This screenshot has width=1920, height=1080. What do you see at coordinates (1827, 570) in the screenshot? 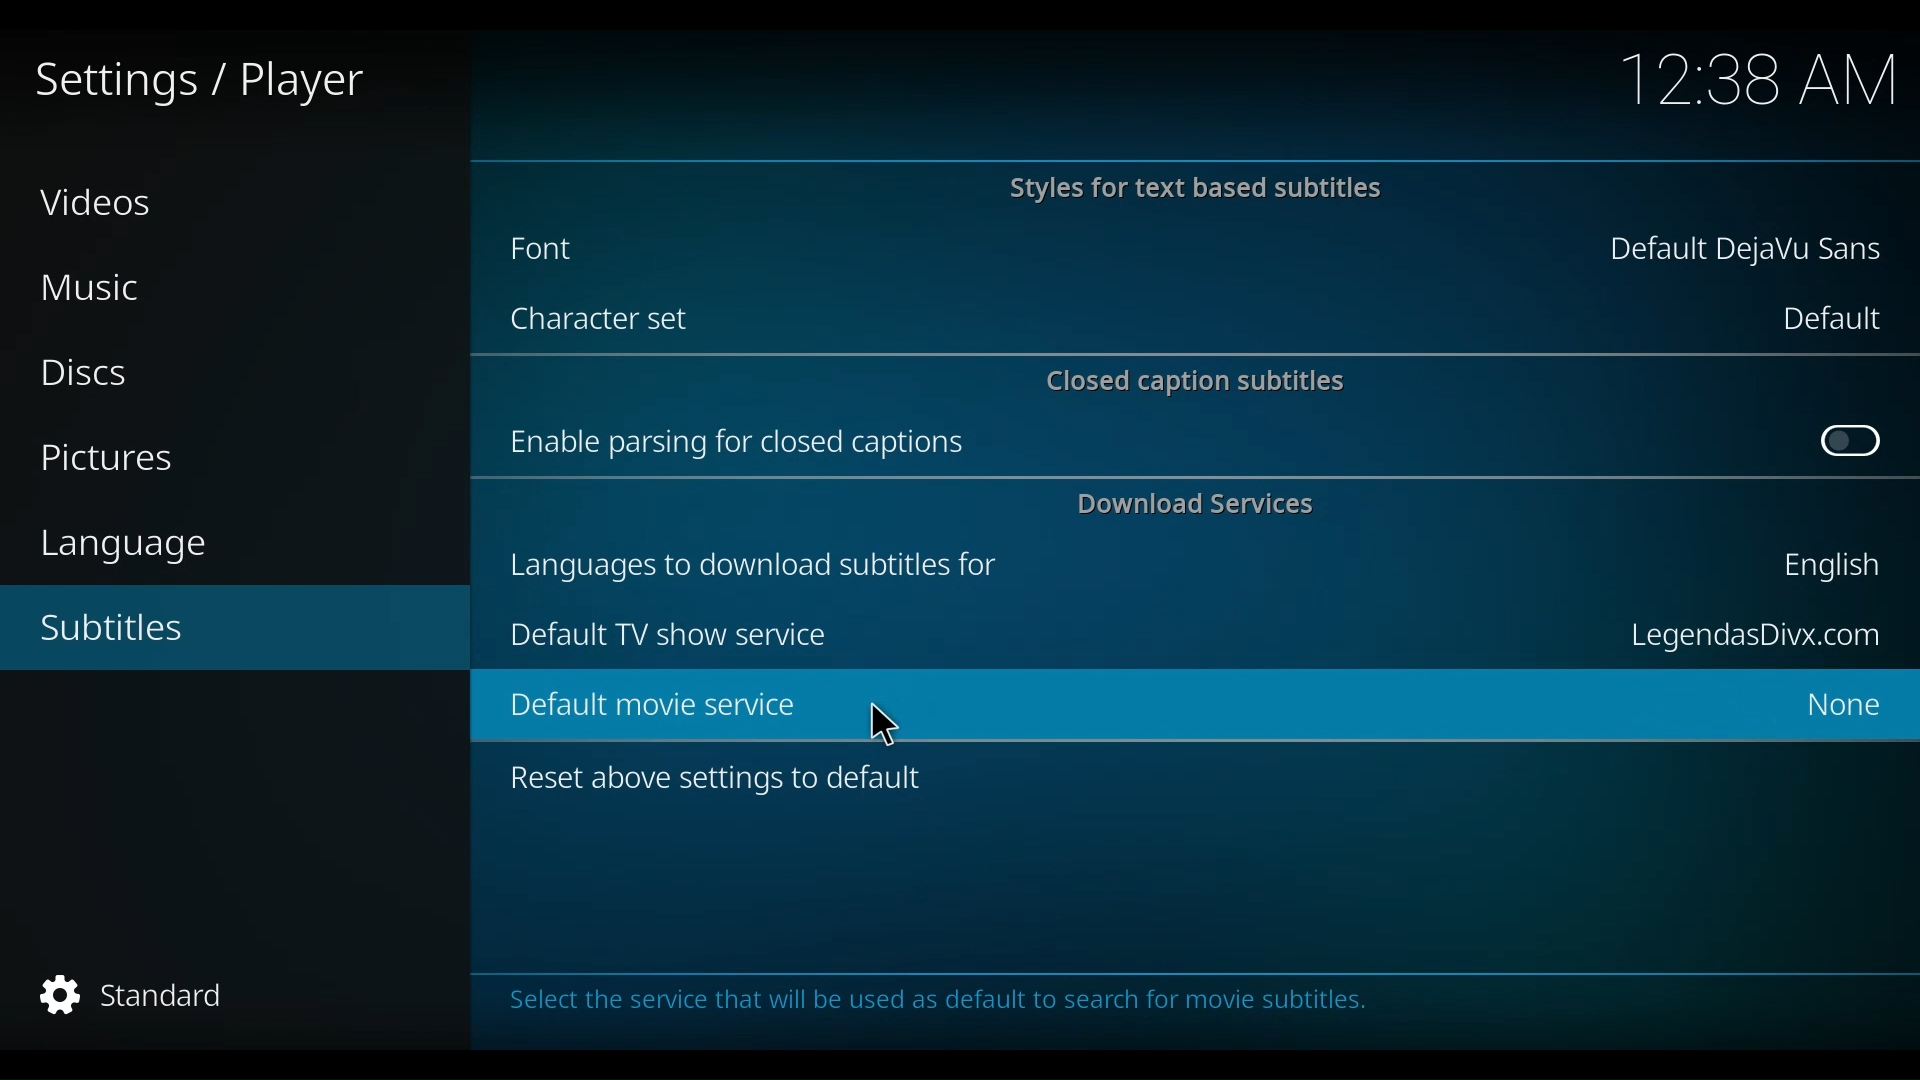
I see `English` at bounding box center [1827, 570].